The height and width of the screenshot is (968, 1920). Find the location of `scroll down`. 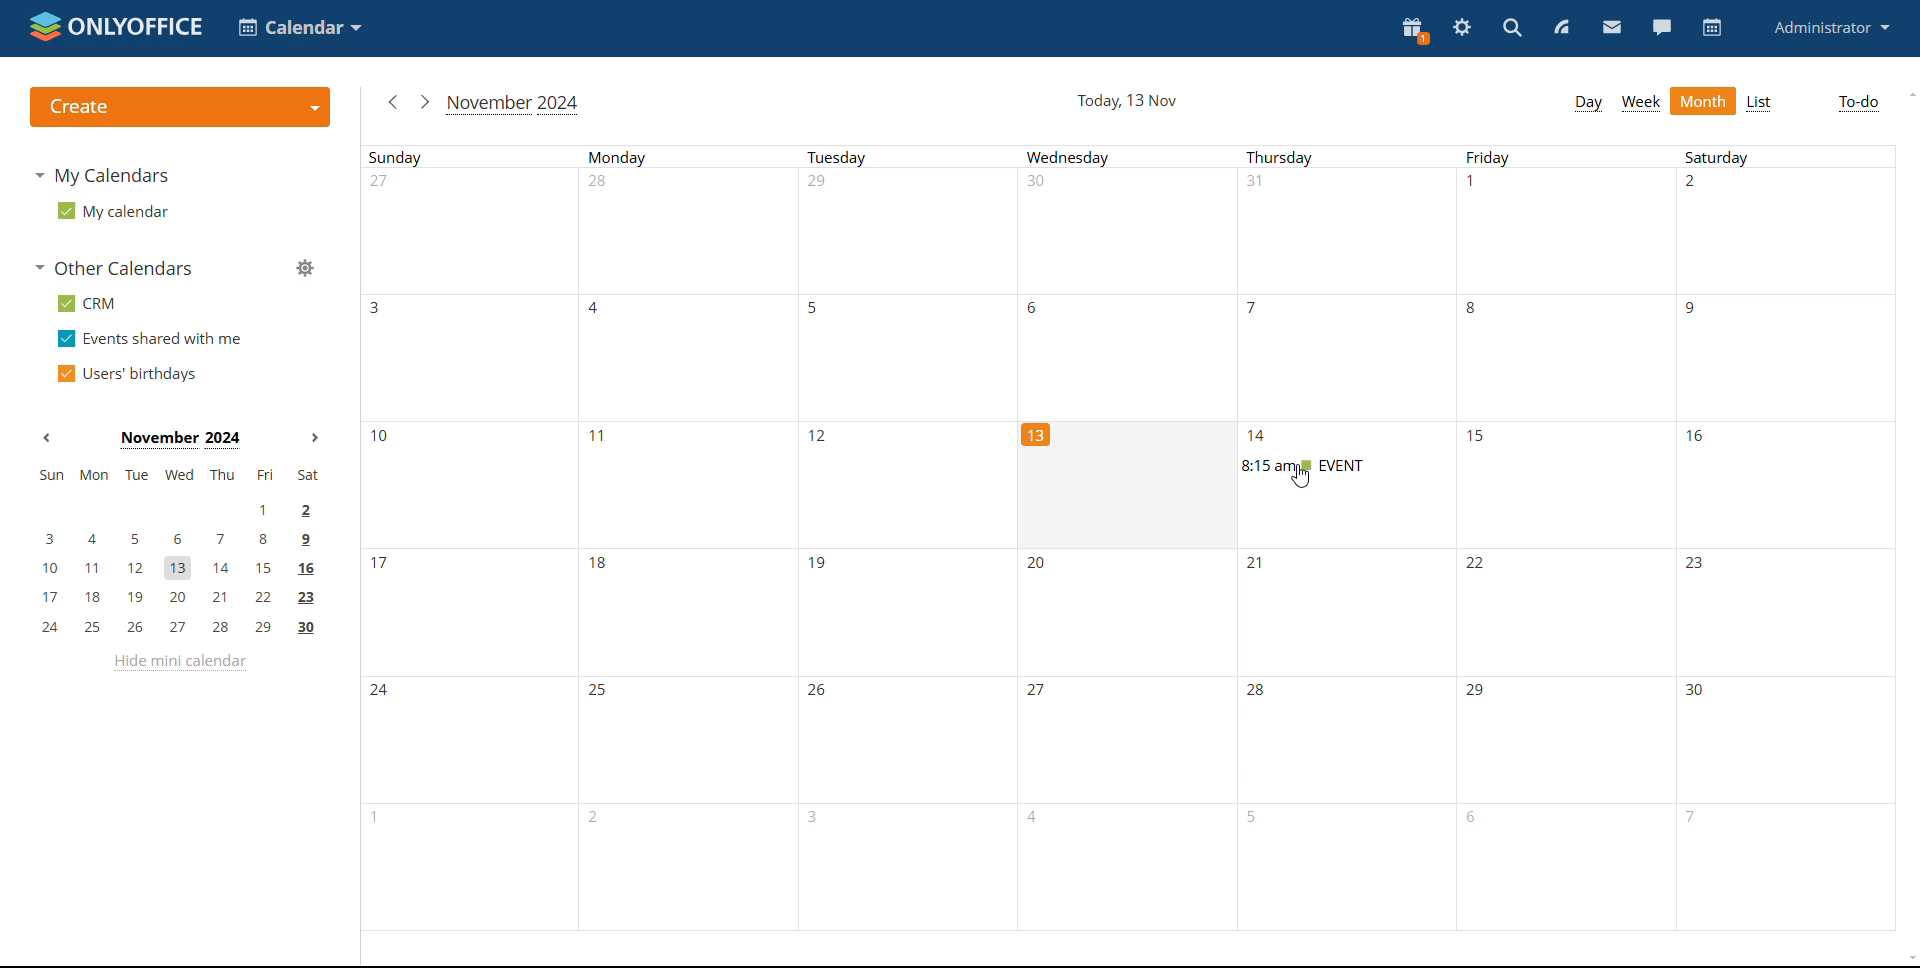

scroll down is located at coordinates (1908, 960).